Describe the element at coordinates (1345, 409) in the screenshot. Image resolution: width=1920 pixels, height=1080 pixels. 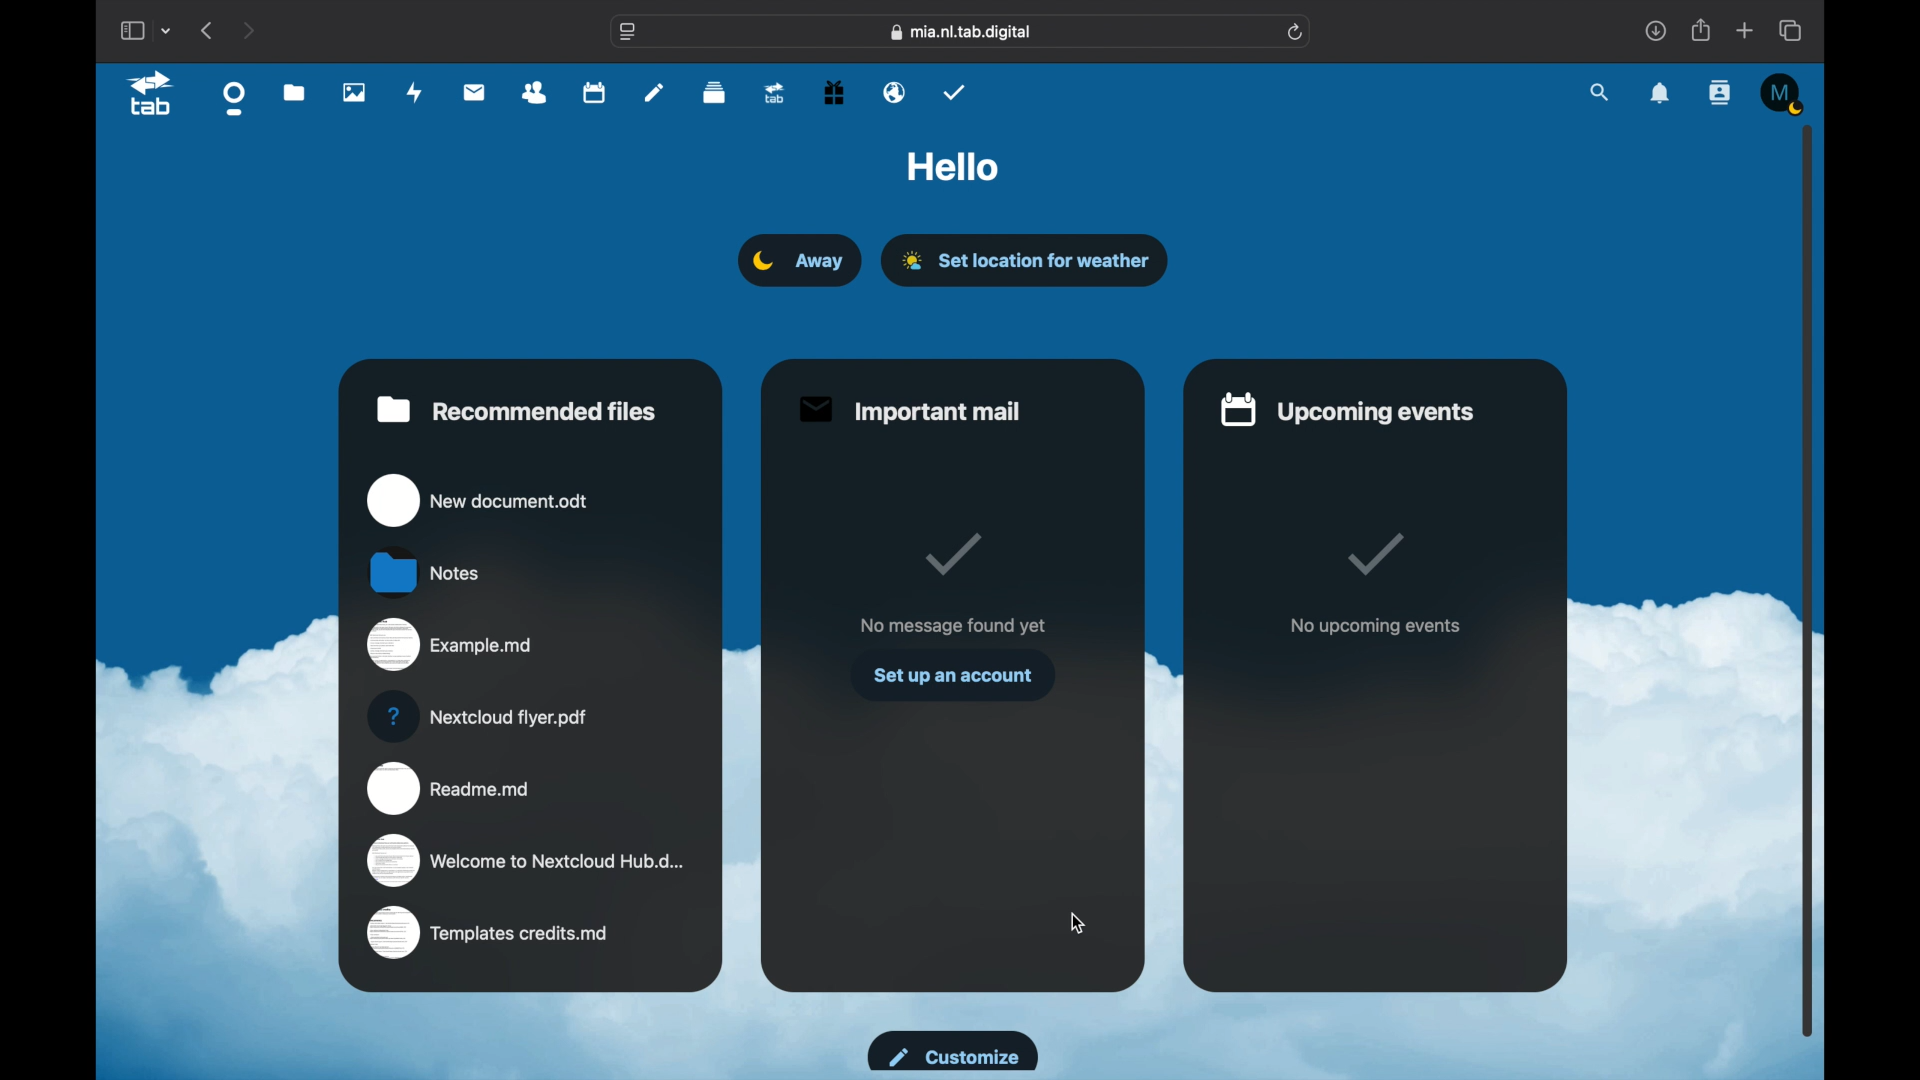
I see `upcoming events` at that location.